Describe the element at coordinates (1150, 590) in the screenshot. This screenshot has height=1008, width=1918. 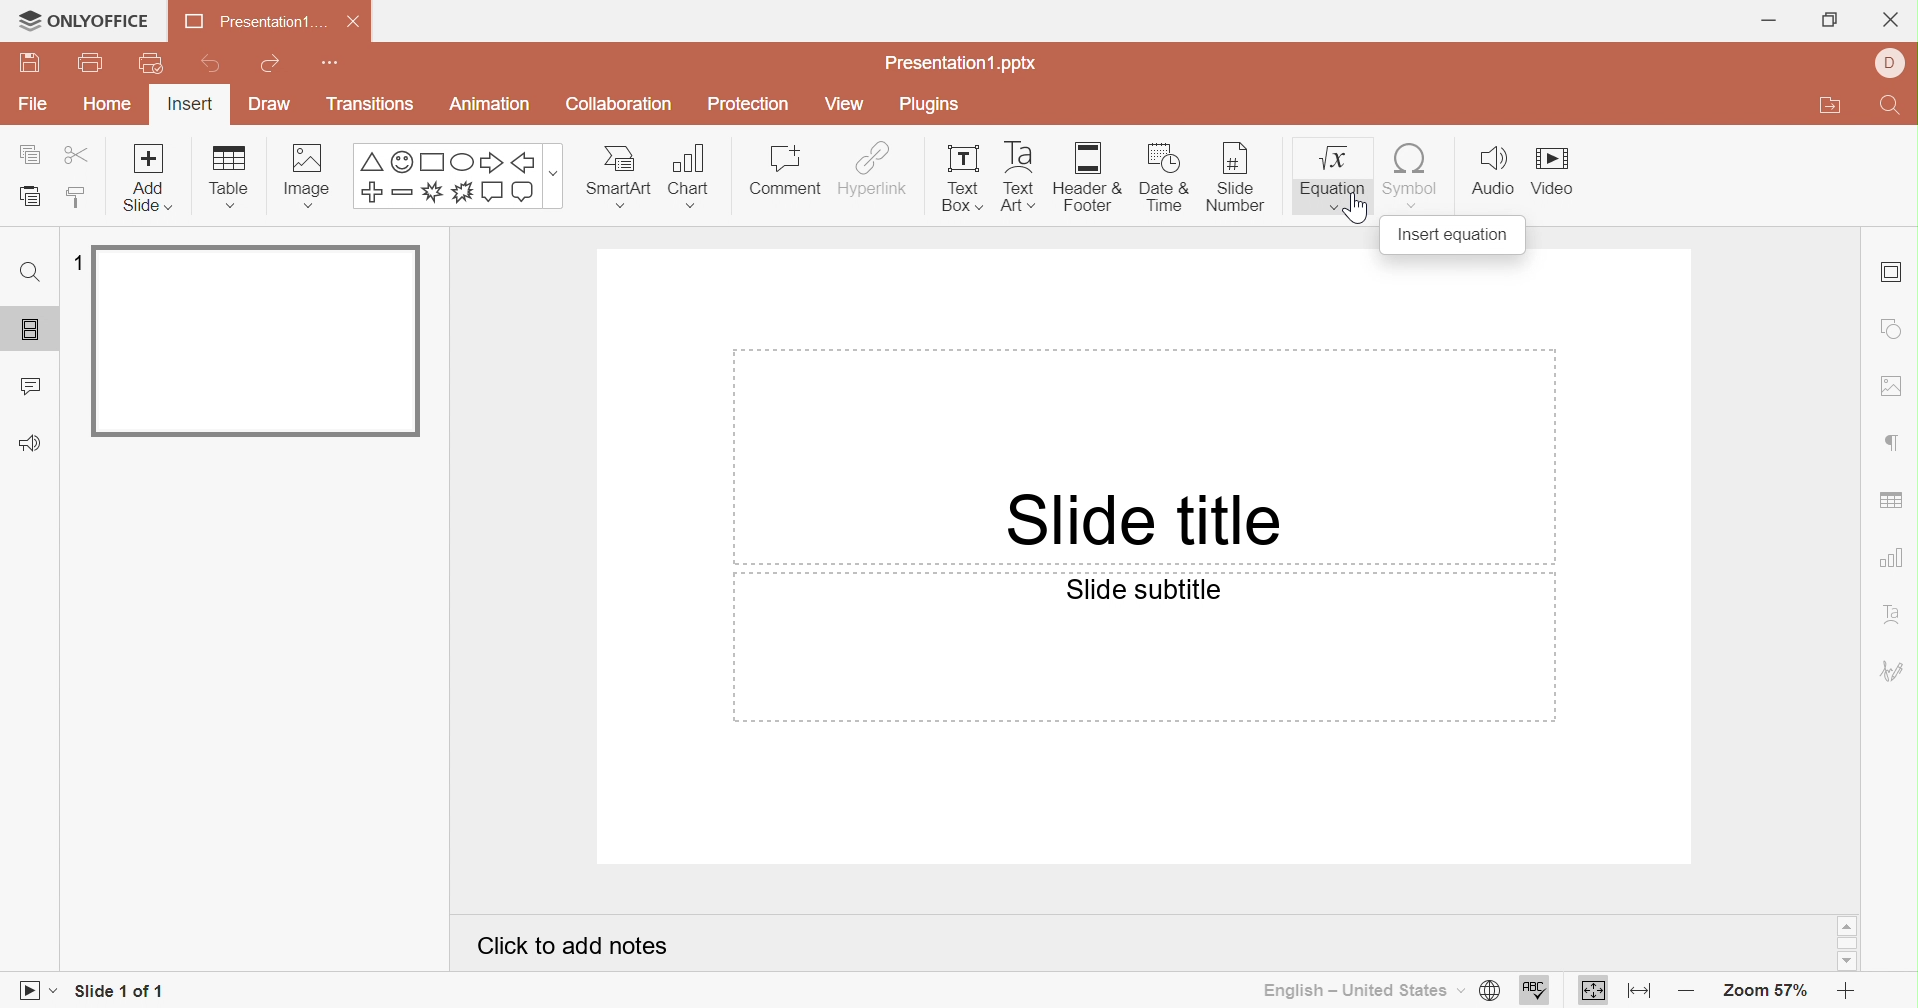
I see `Slide subtitle` at that location.